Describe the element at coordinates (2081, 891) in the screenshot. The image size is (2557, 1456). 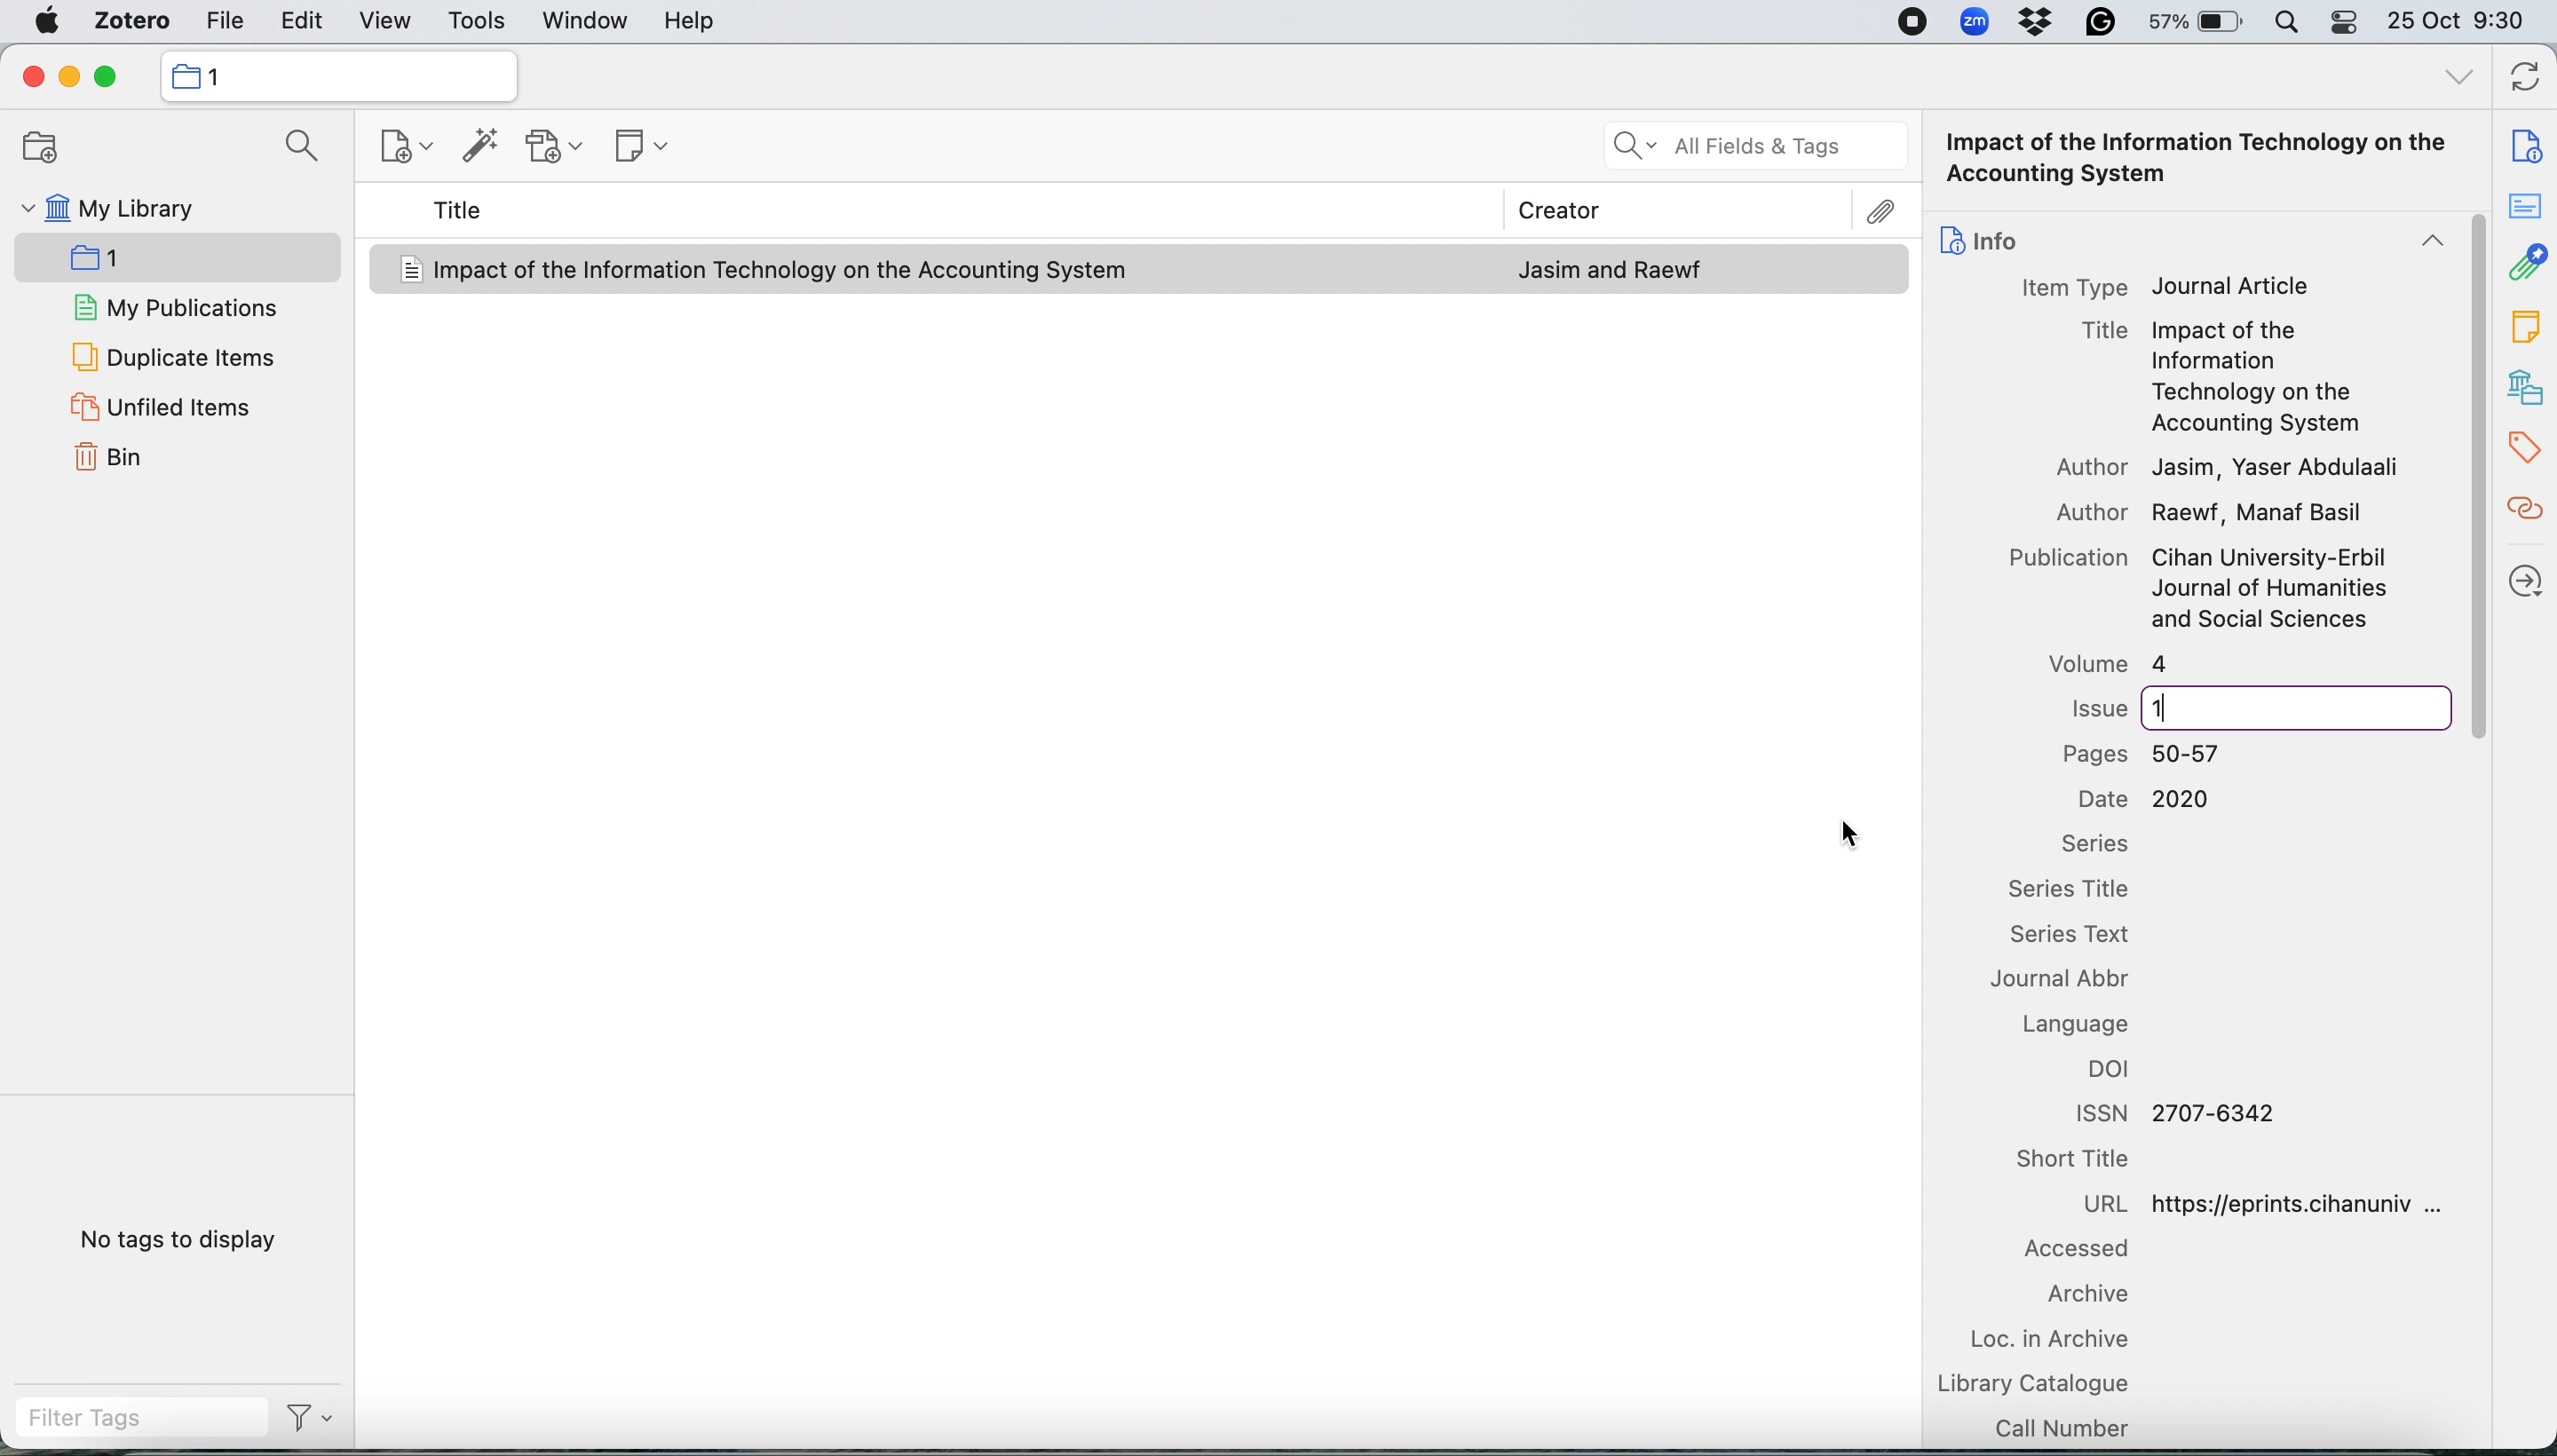
I see `series title` at that location.